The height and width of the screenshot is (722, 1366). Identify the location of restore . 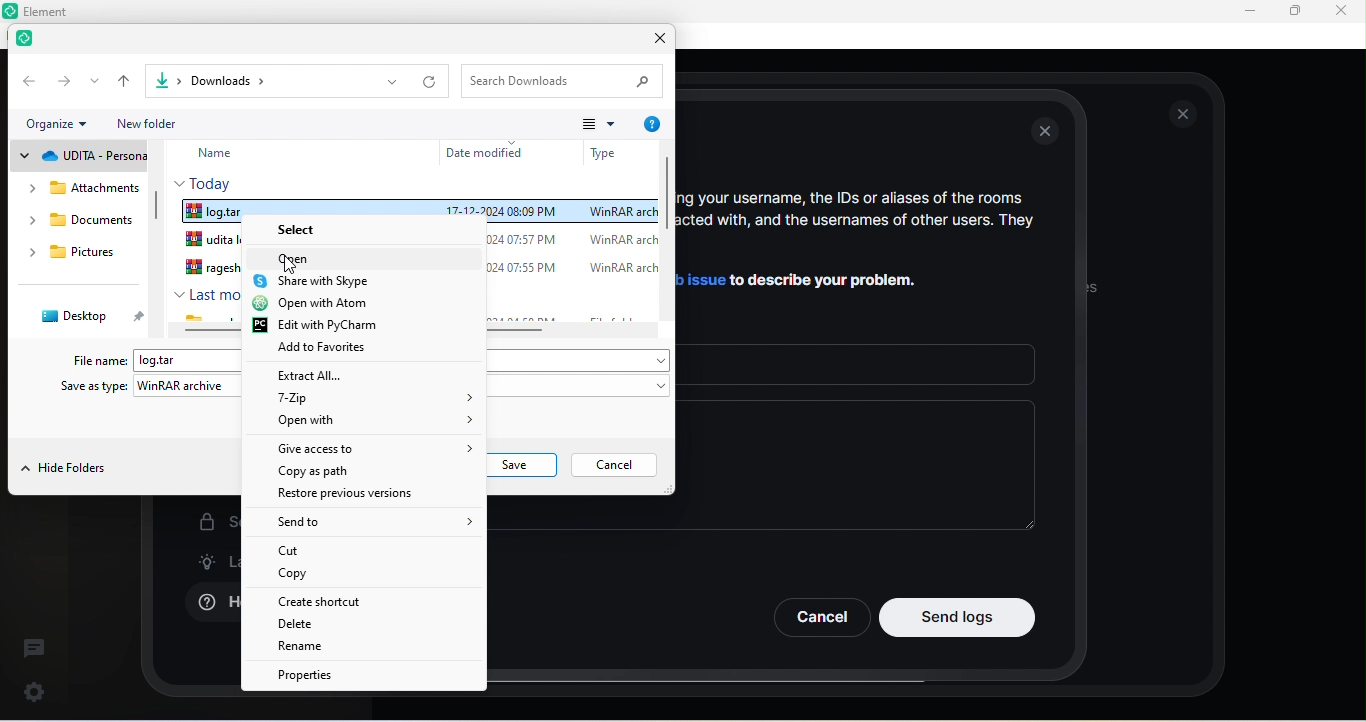
(356, 499).